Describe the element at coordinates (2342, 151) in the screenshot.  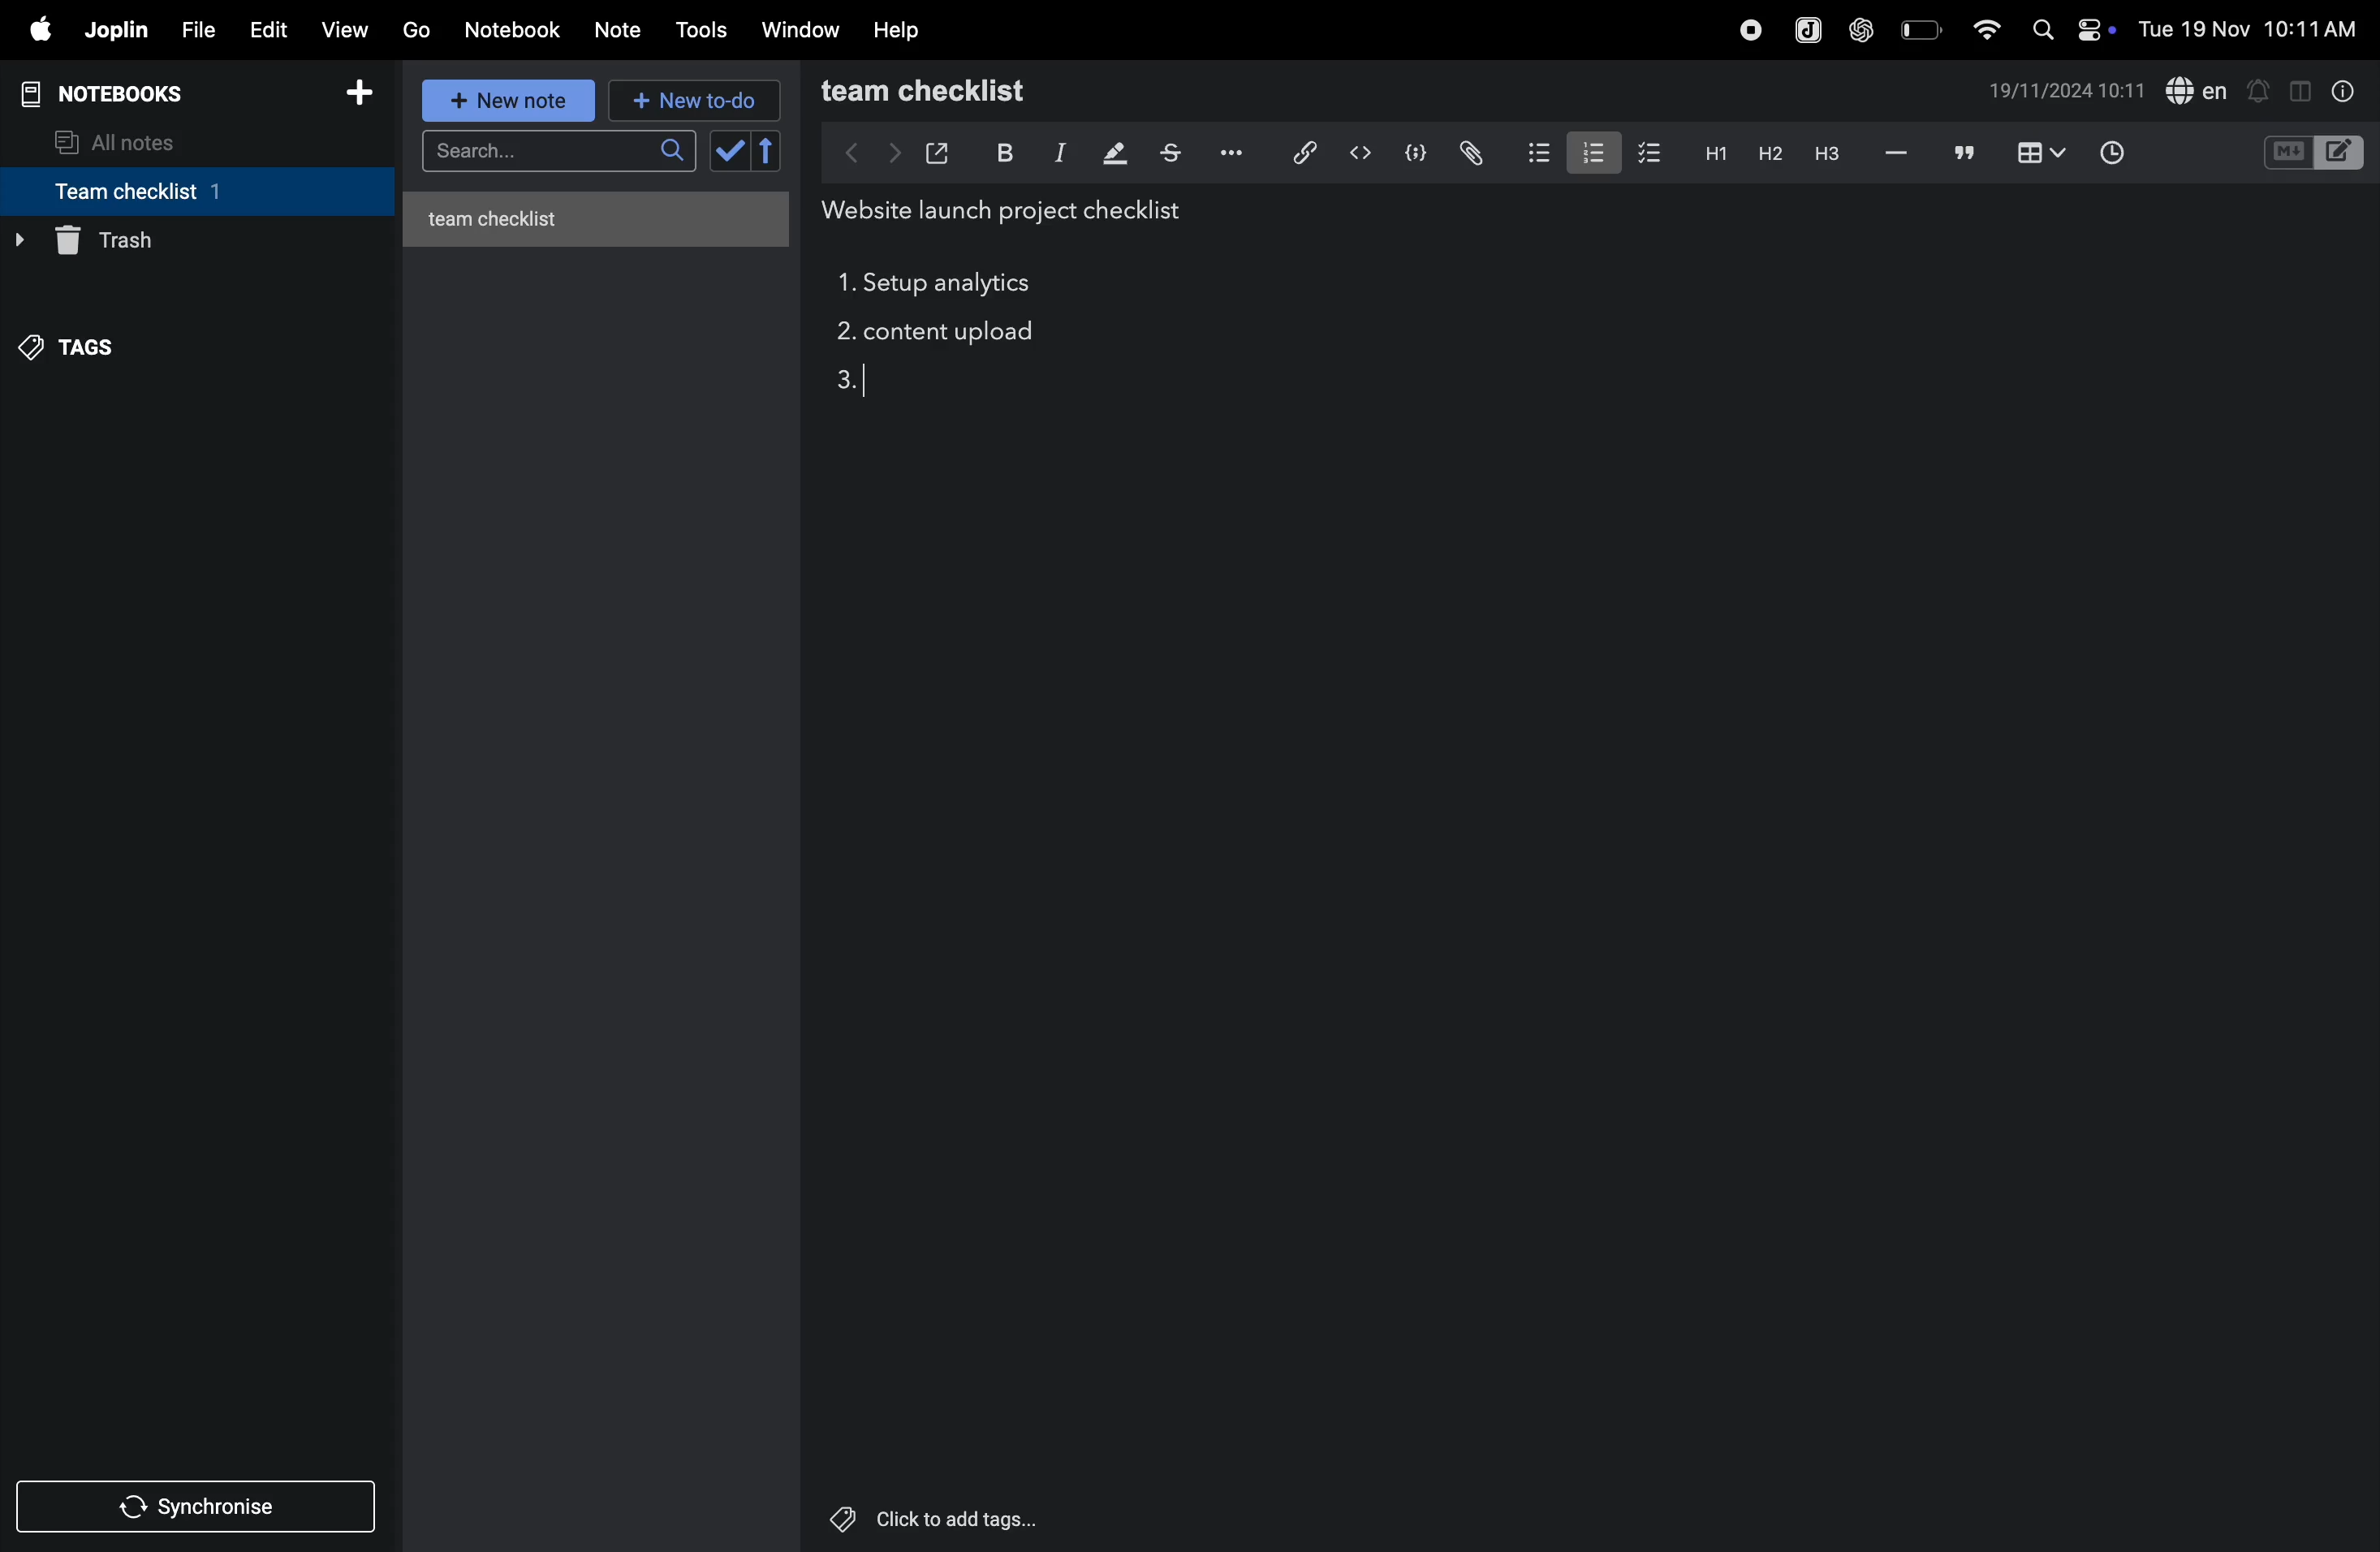
I see `editor layout` at that location.